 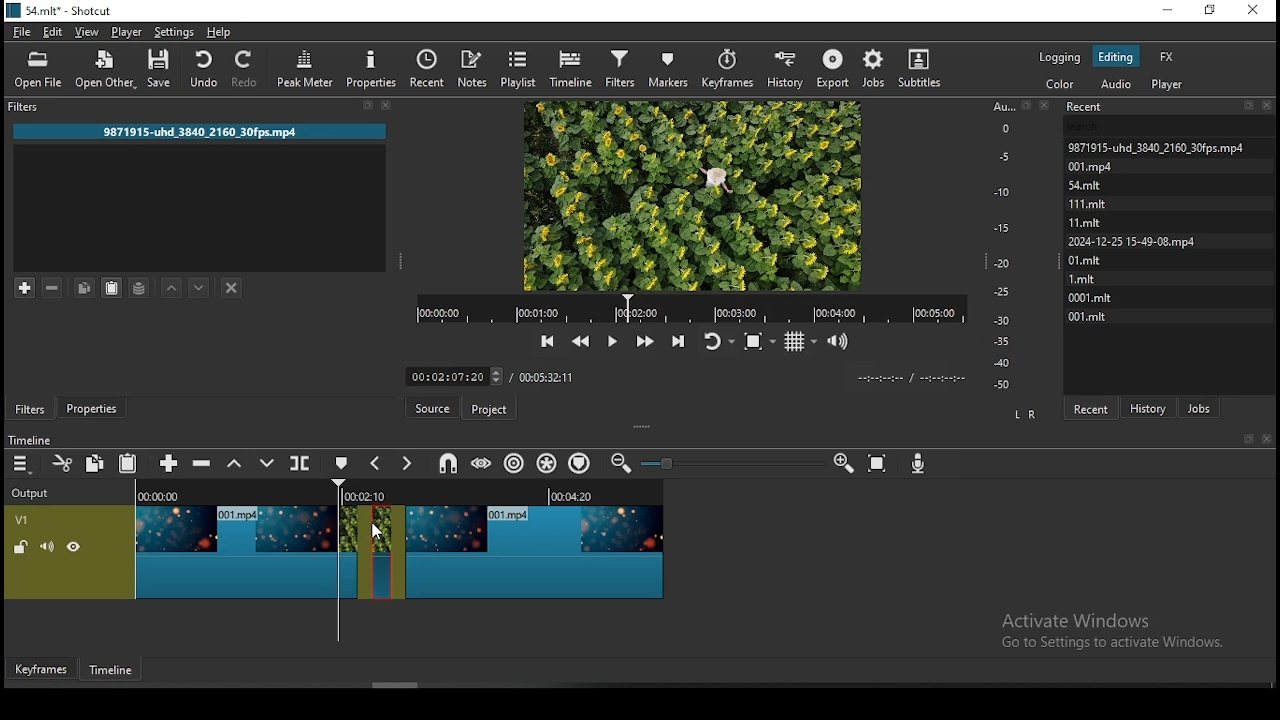 What do you see at coordinates (455, 377) in the screenshot?
I see `timer` at bounding box center [455, 377].